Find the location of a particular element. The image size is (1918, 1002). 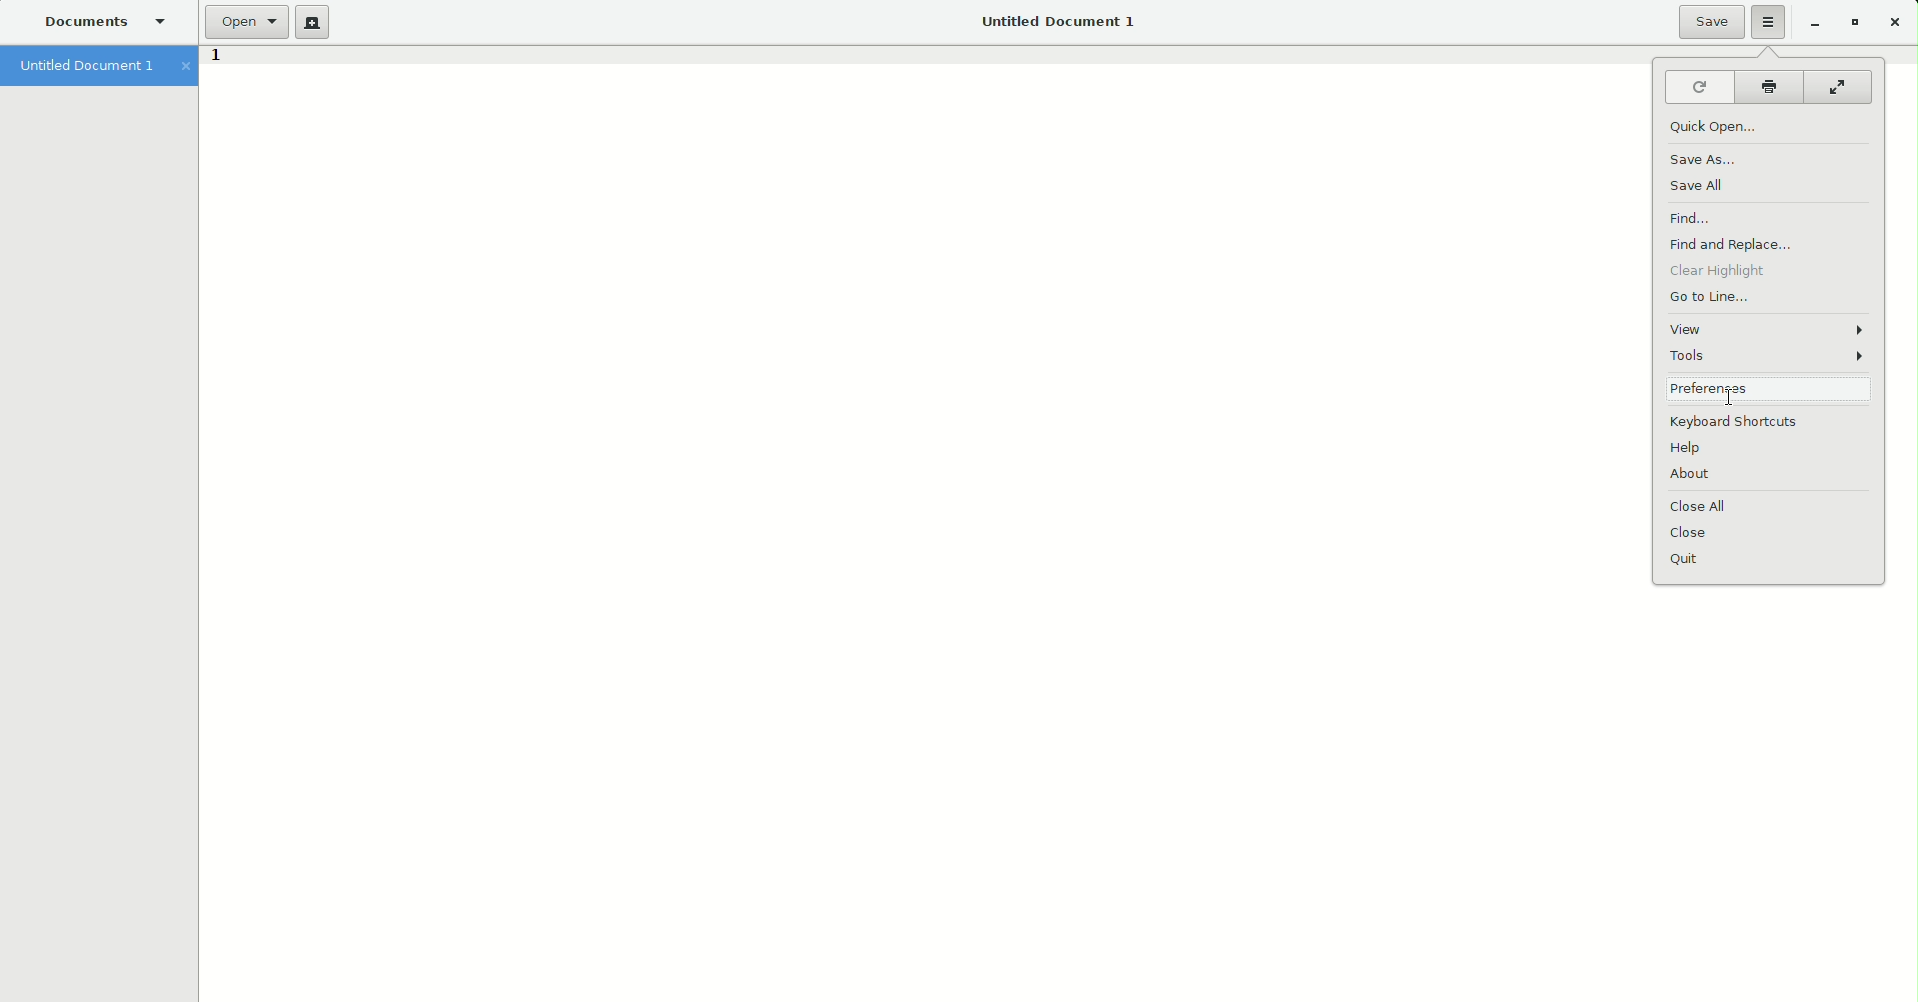

Print is located at coordinates (1765, 88).